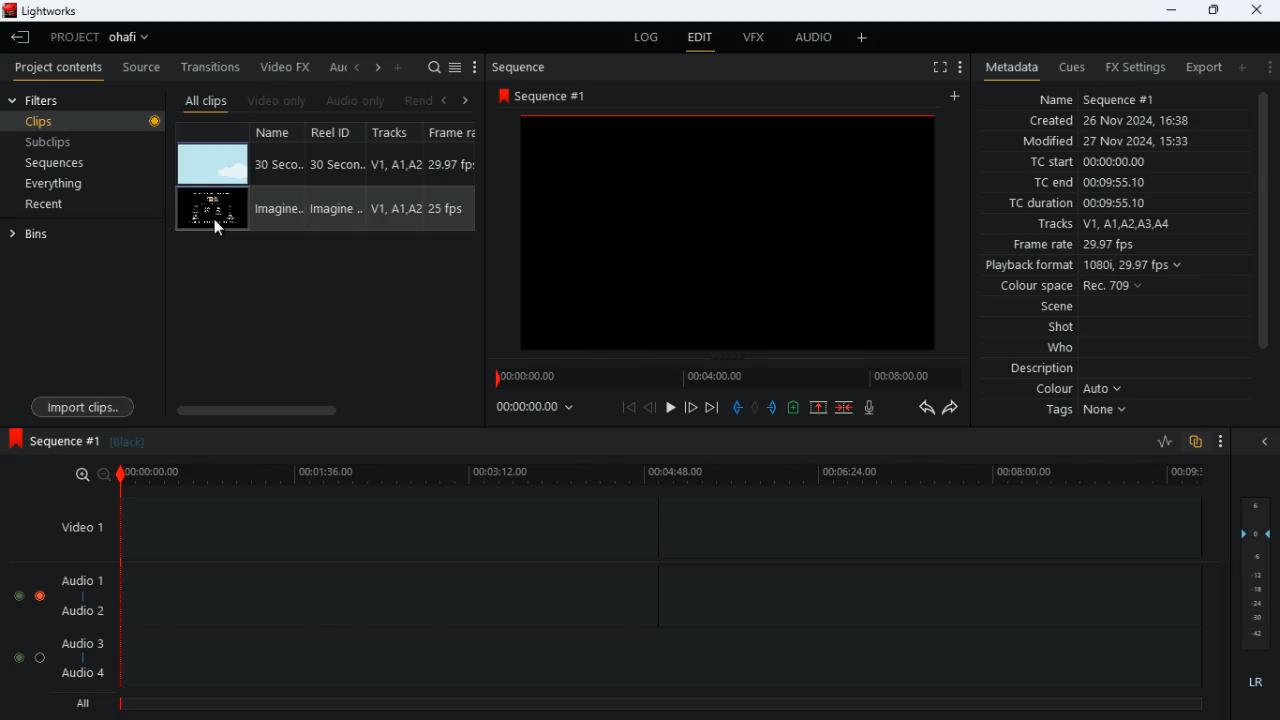  Describe the element at coordinates (548, 96) in the screenshot. I see `sequence` at that location.